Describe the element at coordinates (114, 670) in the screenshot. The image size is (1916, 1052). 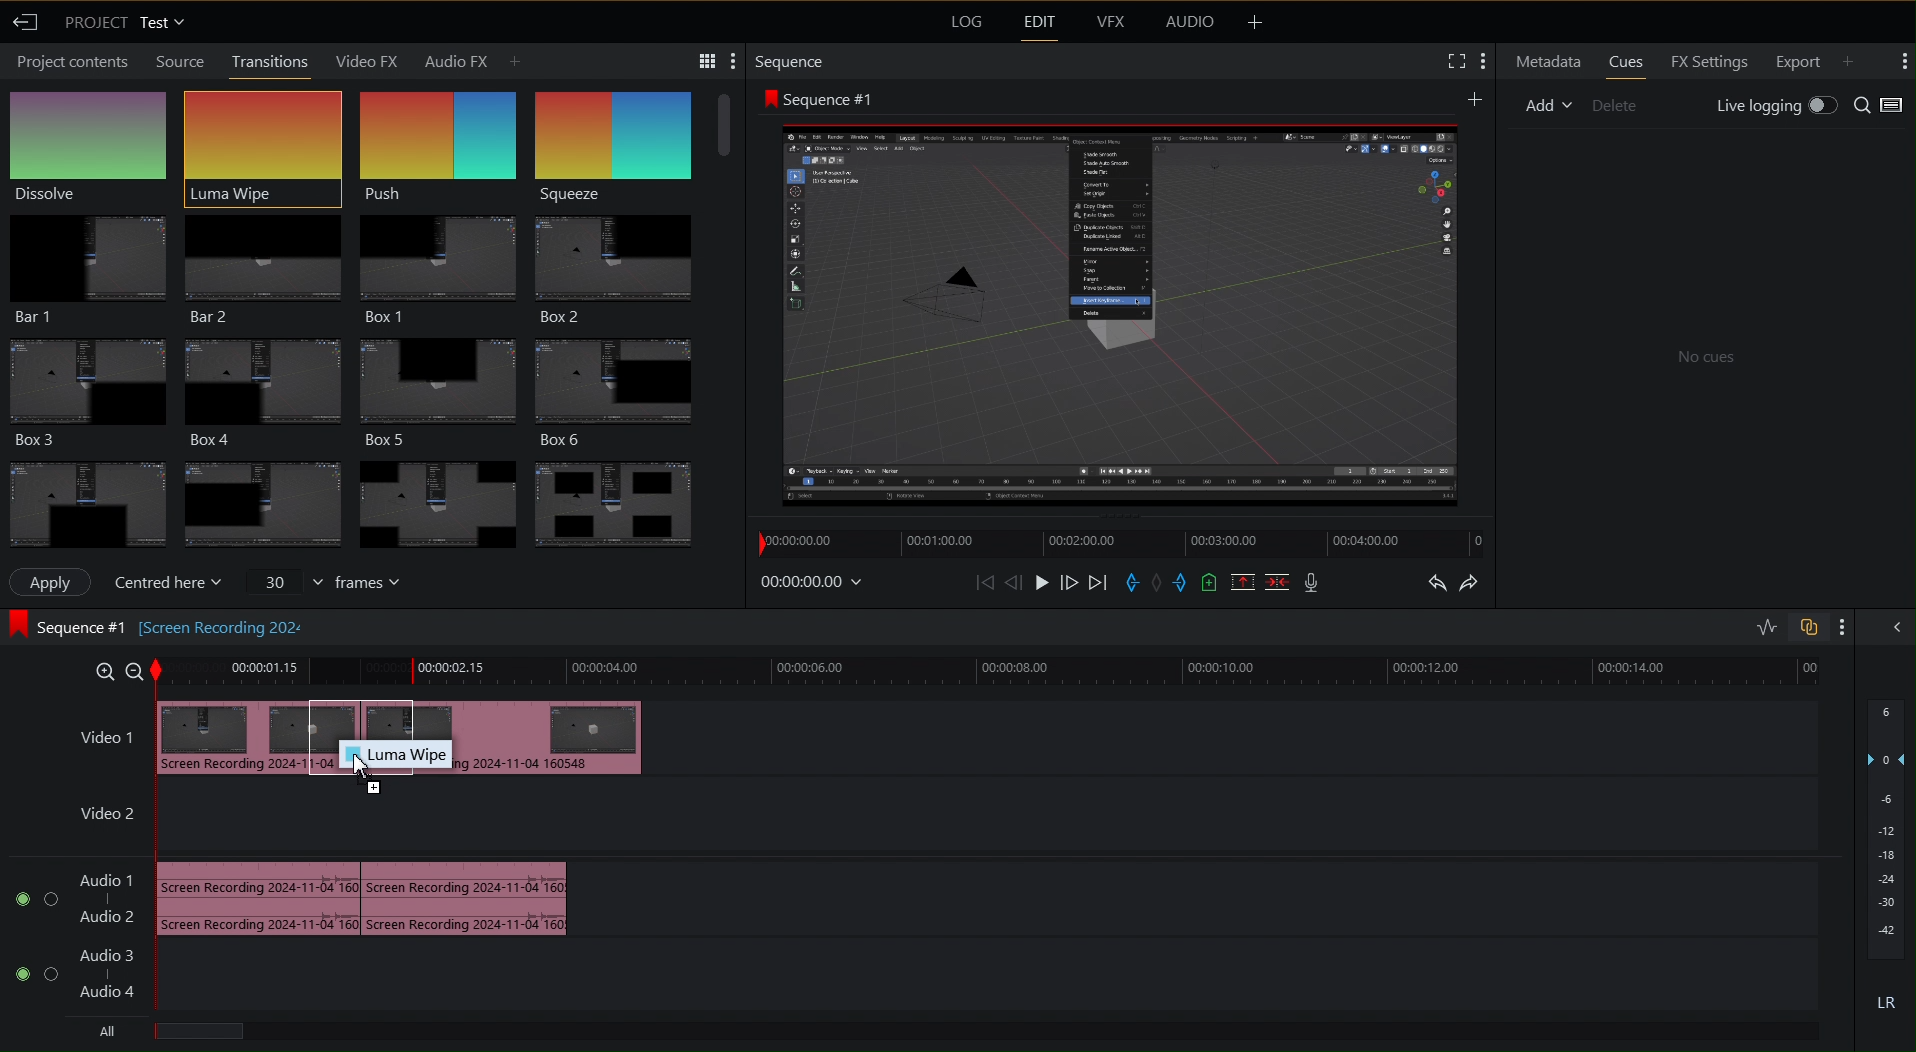
I see `Zoom` at that location.